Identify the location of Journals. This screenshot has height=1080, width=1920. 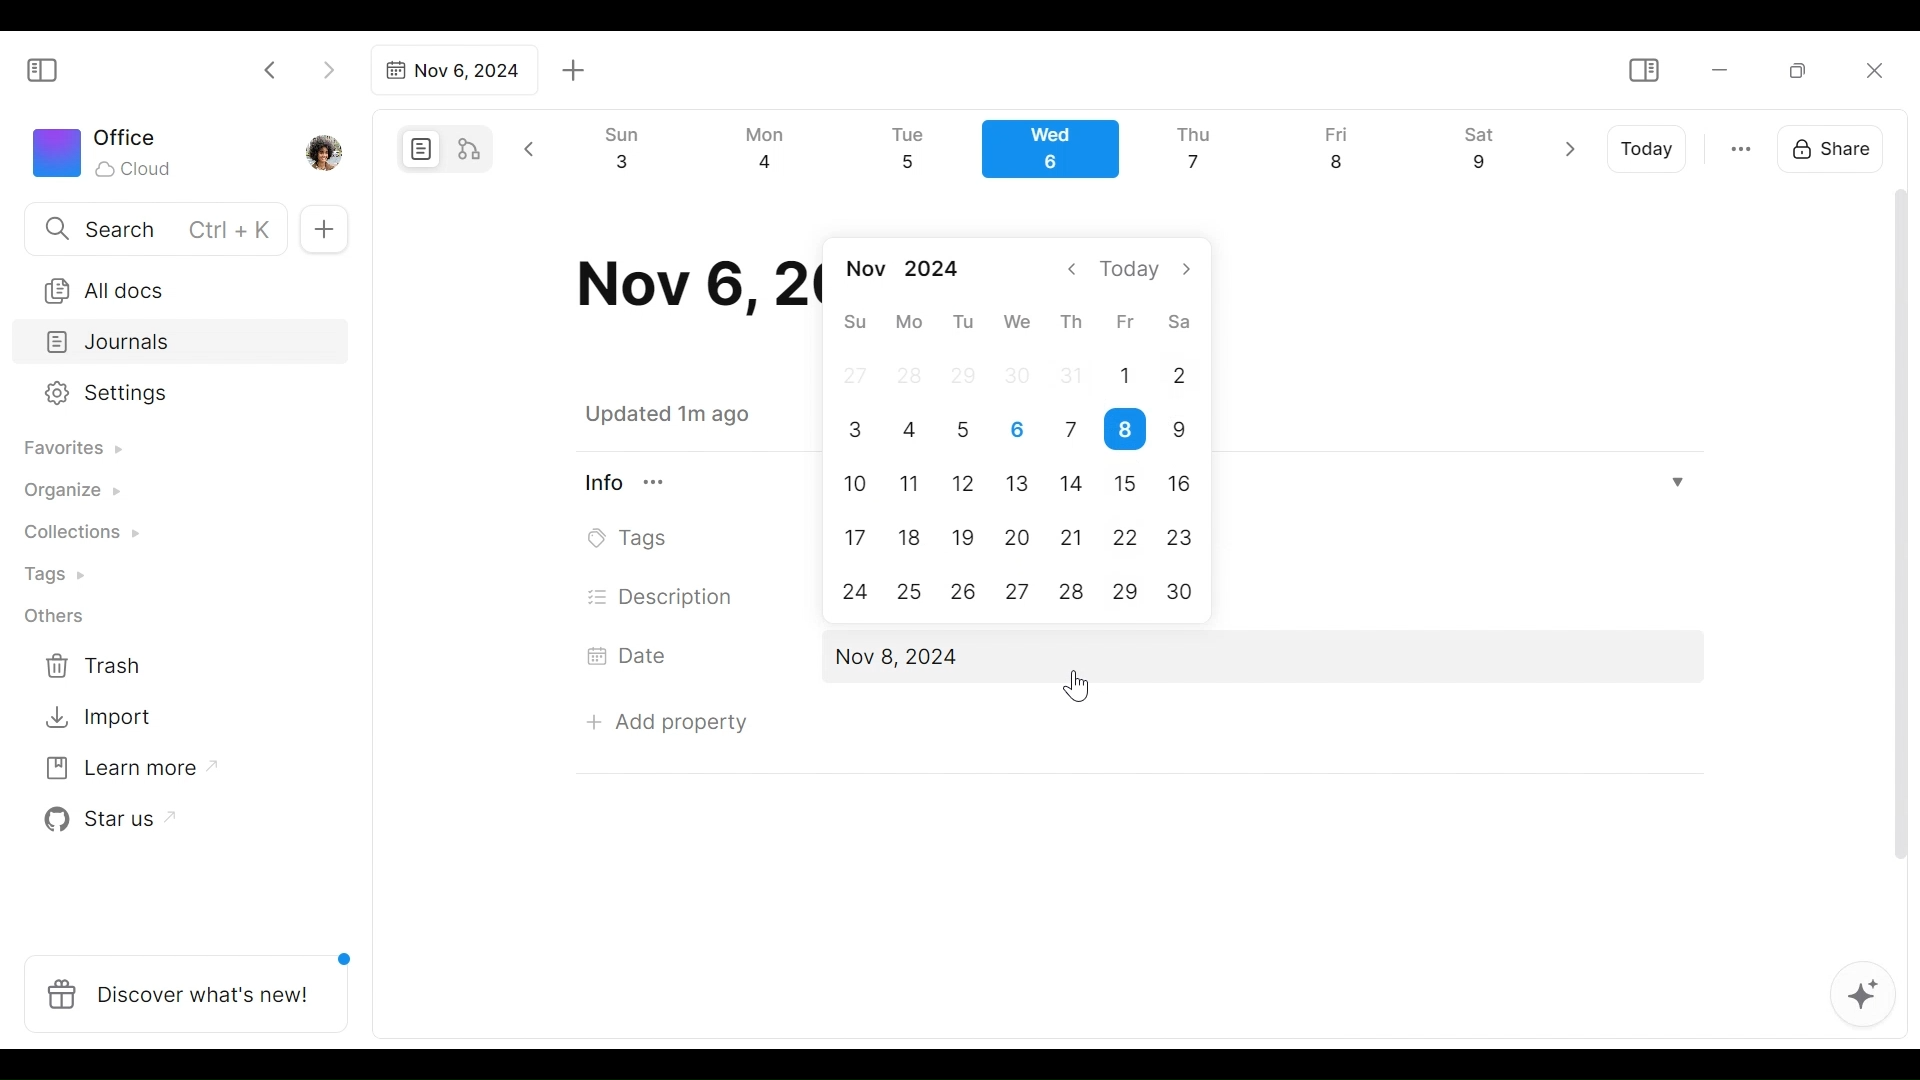
(182, 344).